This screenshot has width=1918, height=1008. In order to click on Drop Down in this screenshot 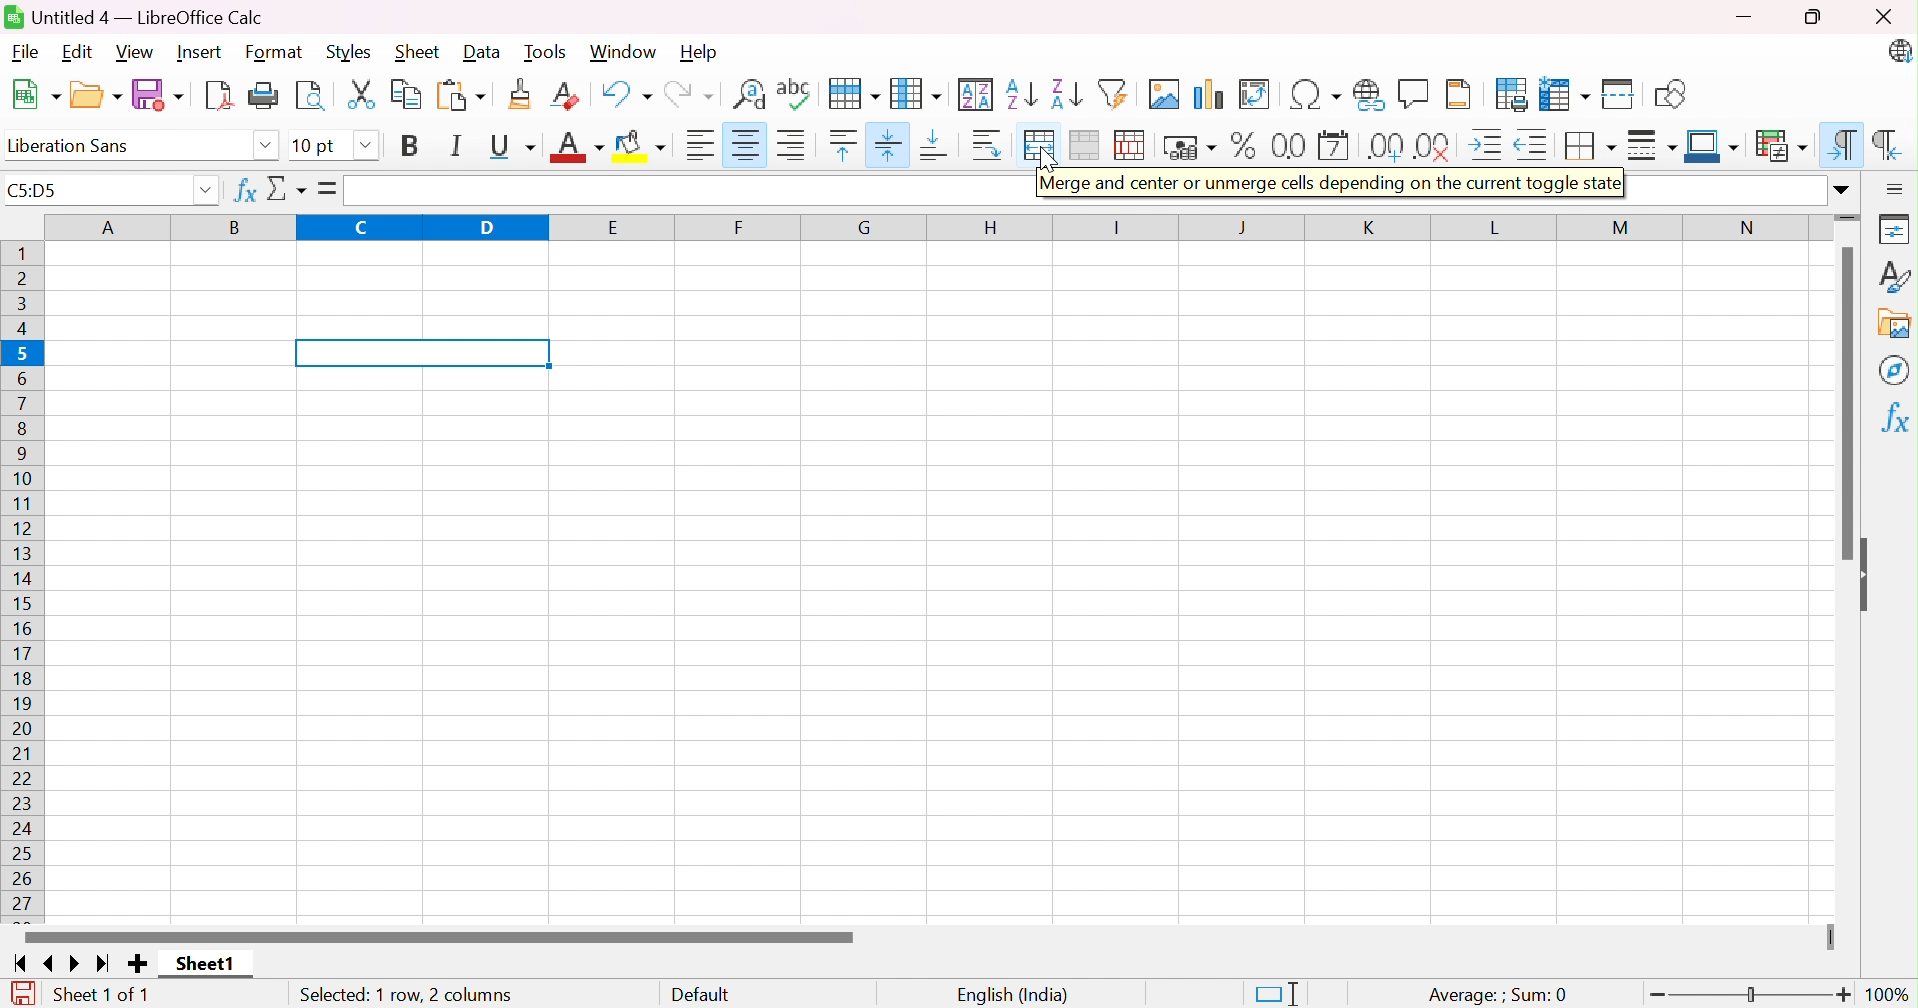, I will do `click(264, 145)`.